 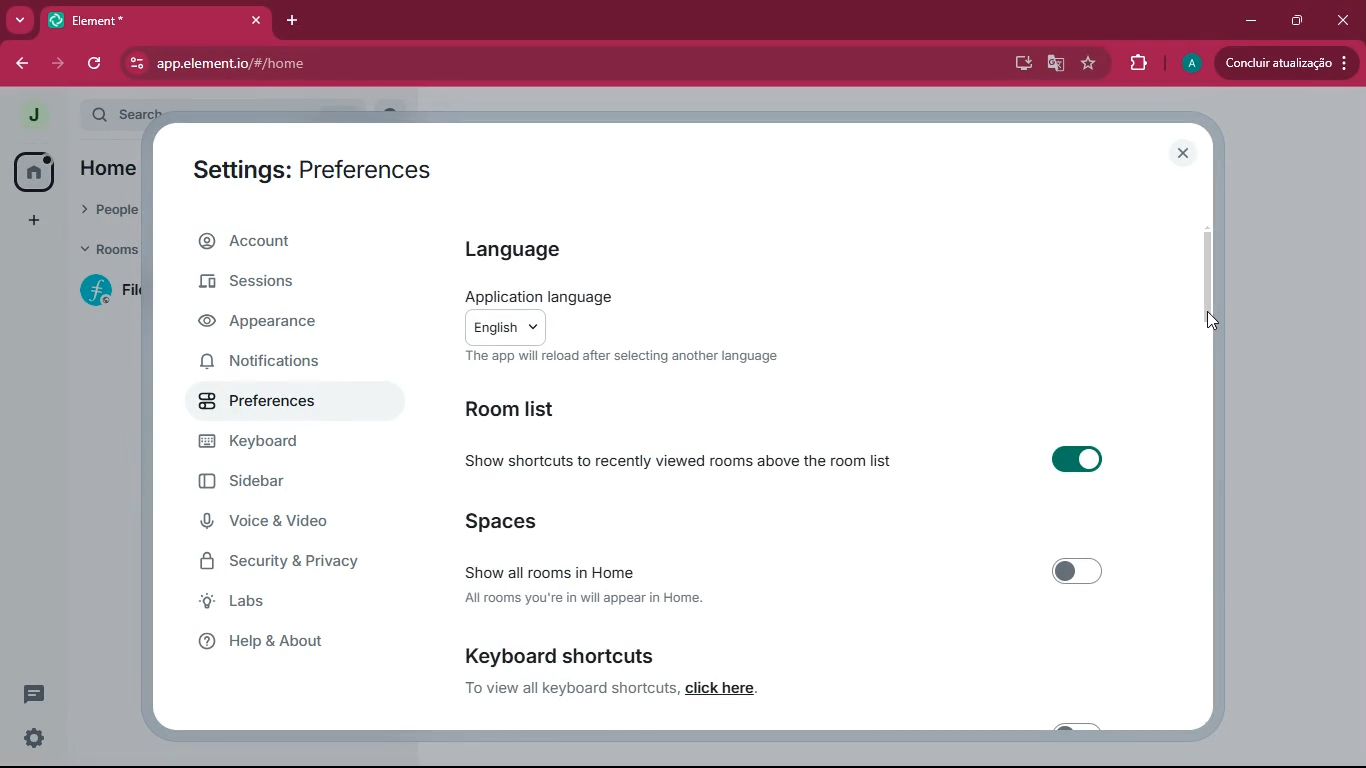 What do you see at coordinates (1342, 17) in the screenshot?
I see `close` at bounding box center [1342, 17].